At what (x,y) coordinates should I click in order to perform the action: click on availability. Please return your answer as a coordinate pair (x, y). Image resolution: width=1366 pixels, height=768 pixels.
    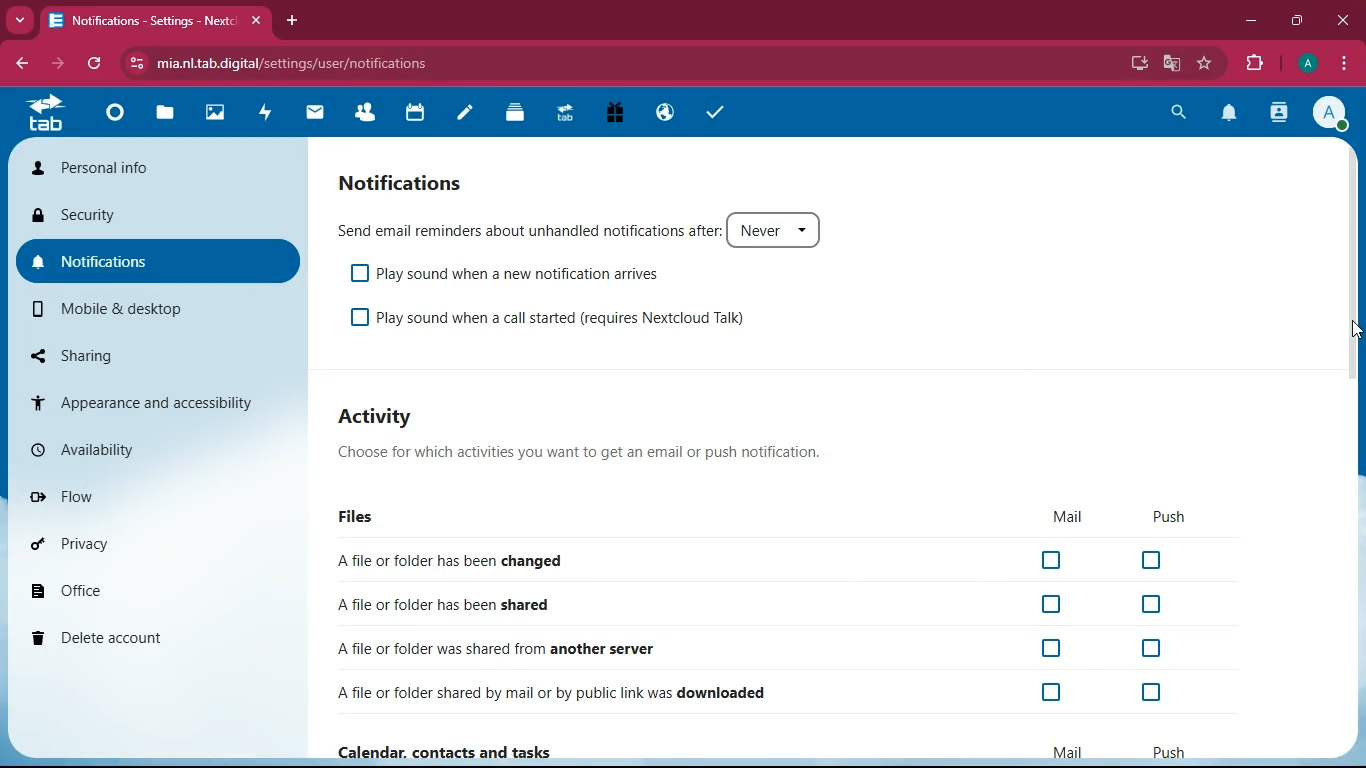
    Looking at the image, I should click on (155, 449).